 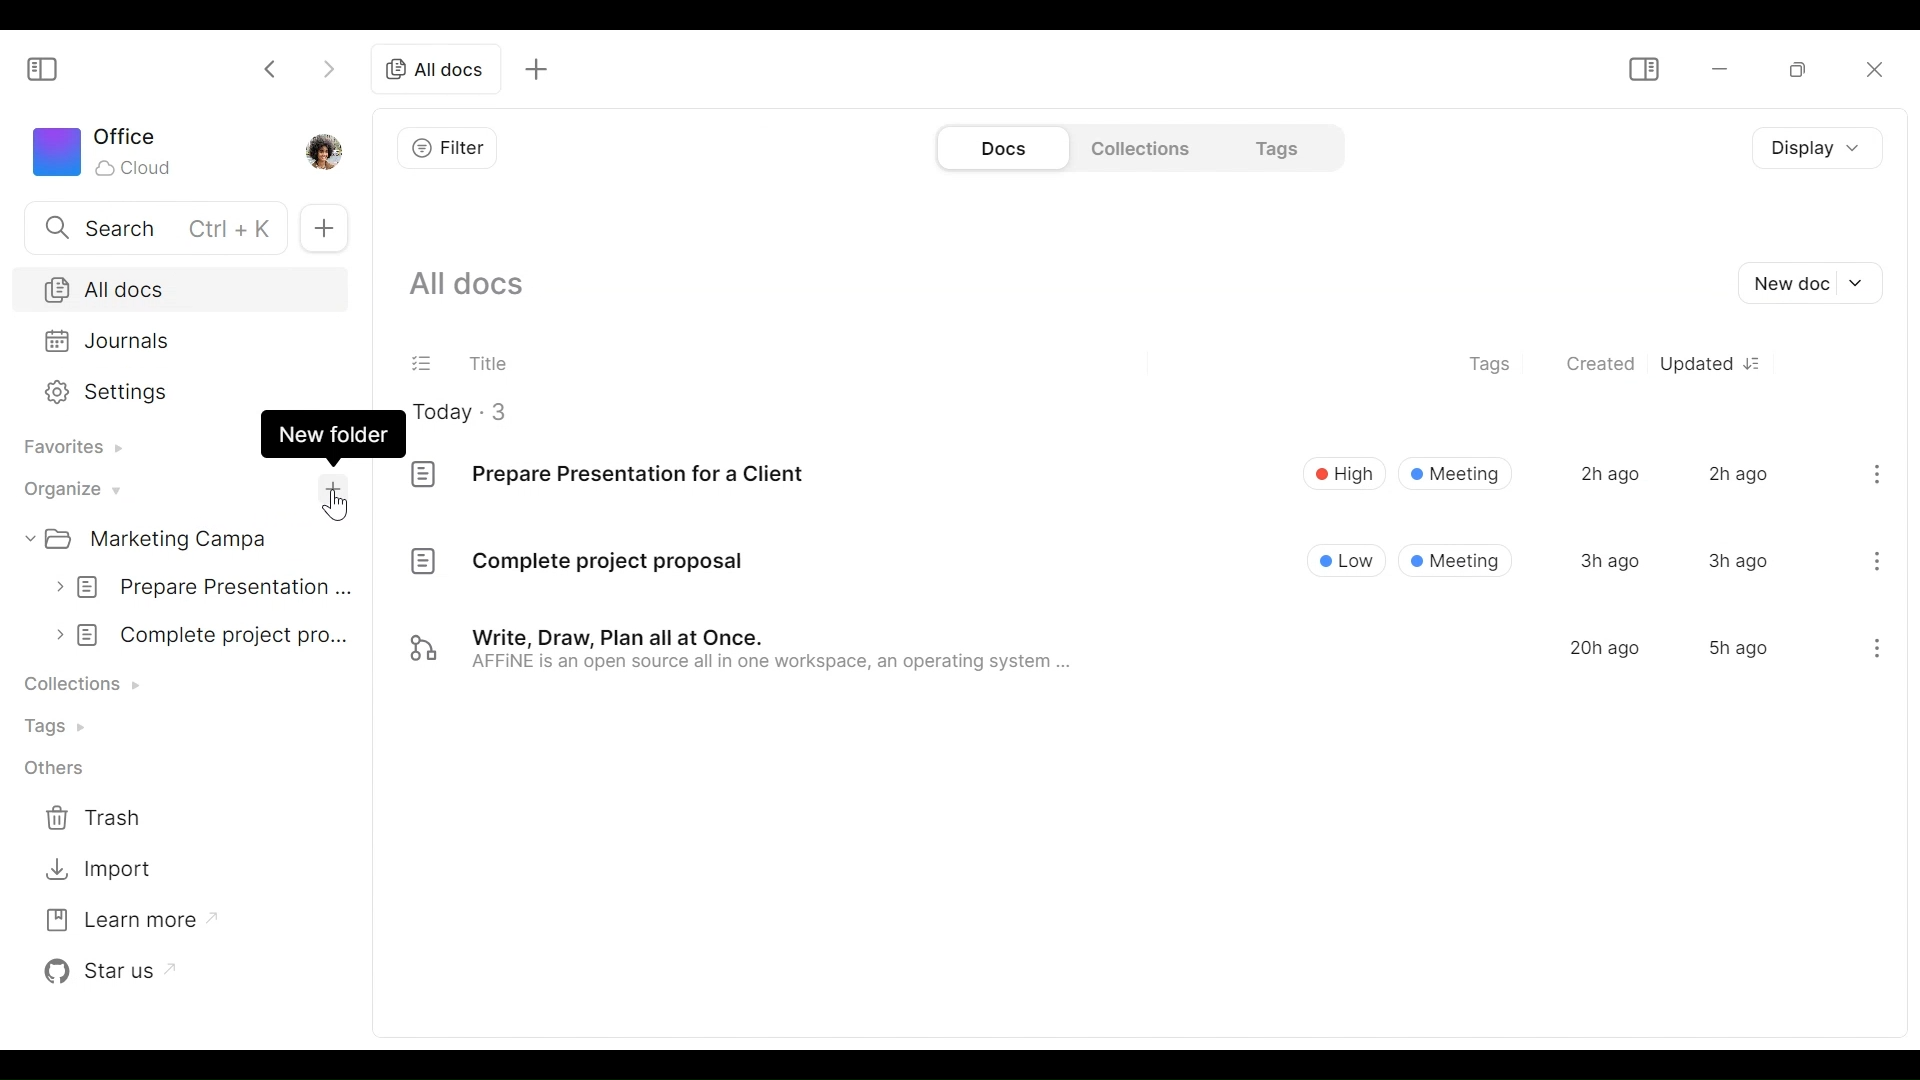 I want to click on 2h ago, so click(x=1738, y=472).